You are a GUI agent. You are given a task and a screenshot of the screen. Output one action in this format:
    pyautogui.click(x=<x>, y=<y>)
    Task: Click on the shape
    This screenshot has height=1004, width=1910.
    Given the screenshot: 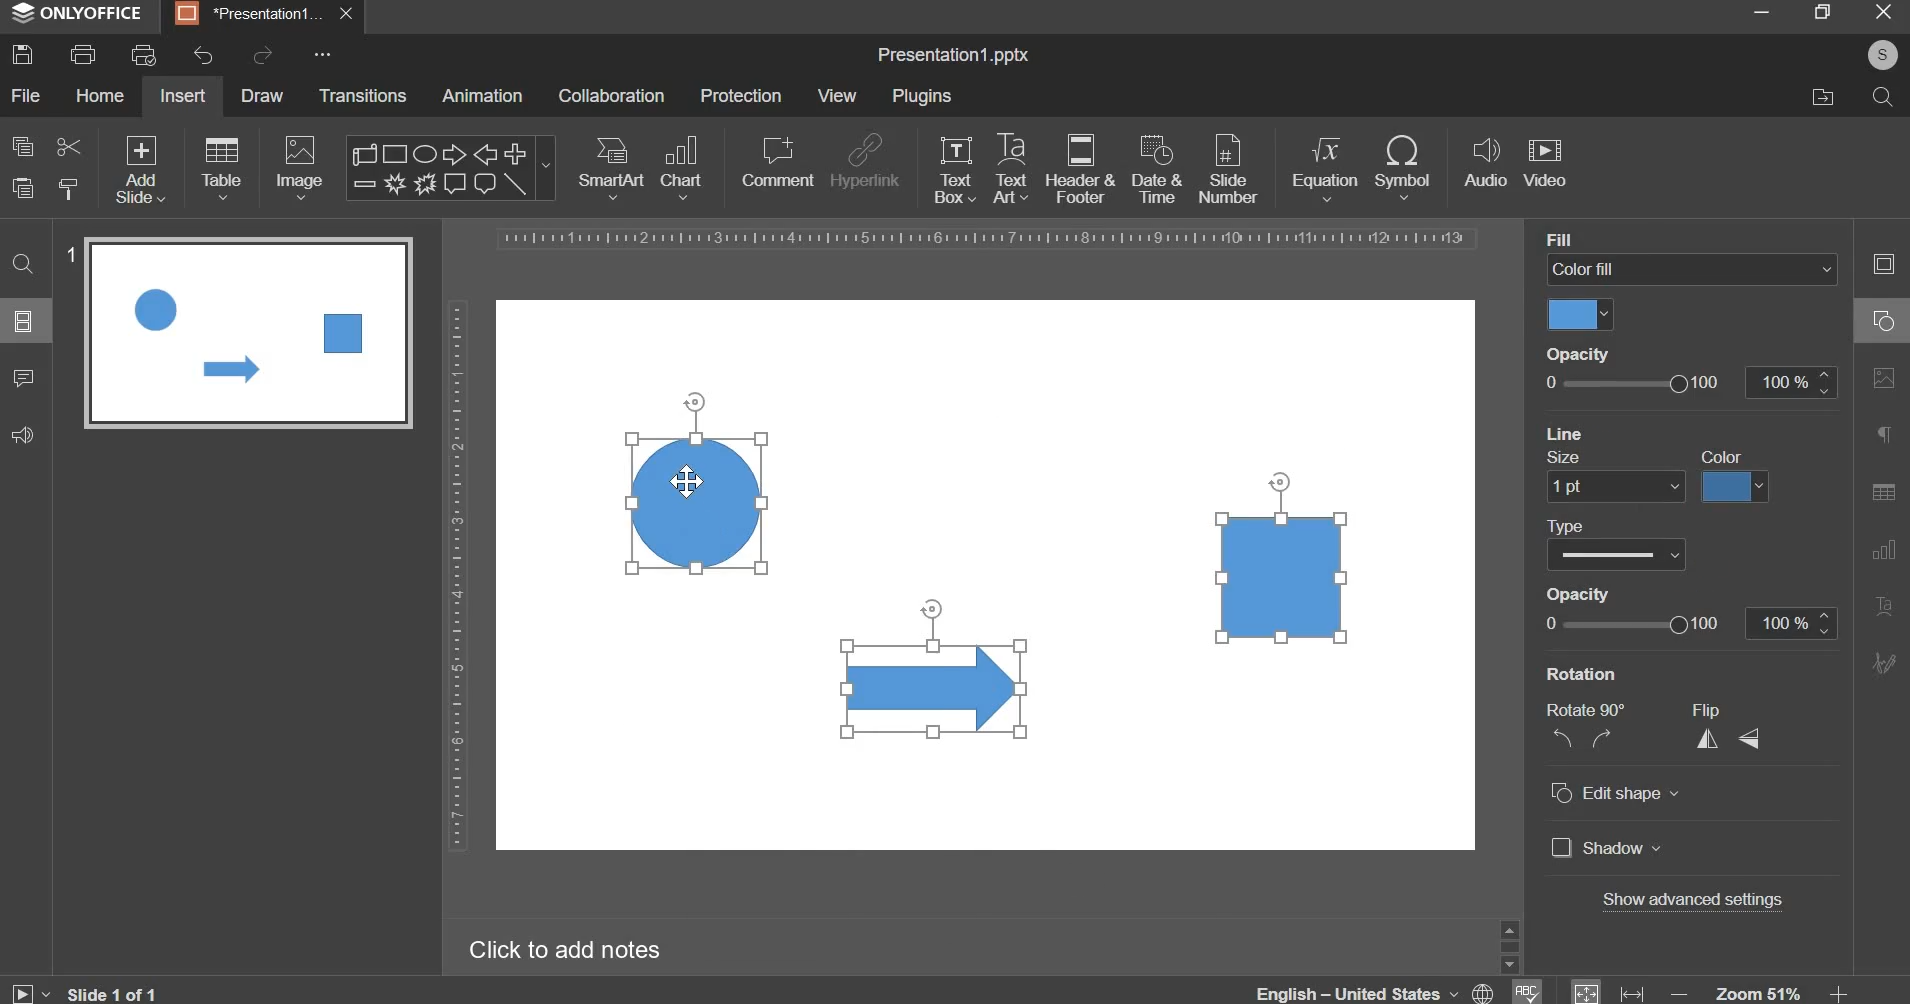 What is the action you would take?
    pyautogui.click(x=448, y=168)
    